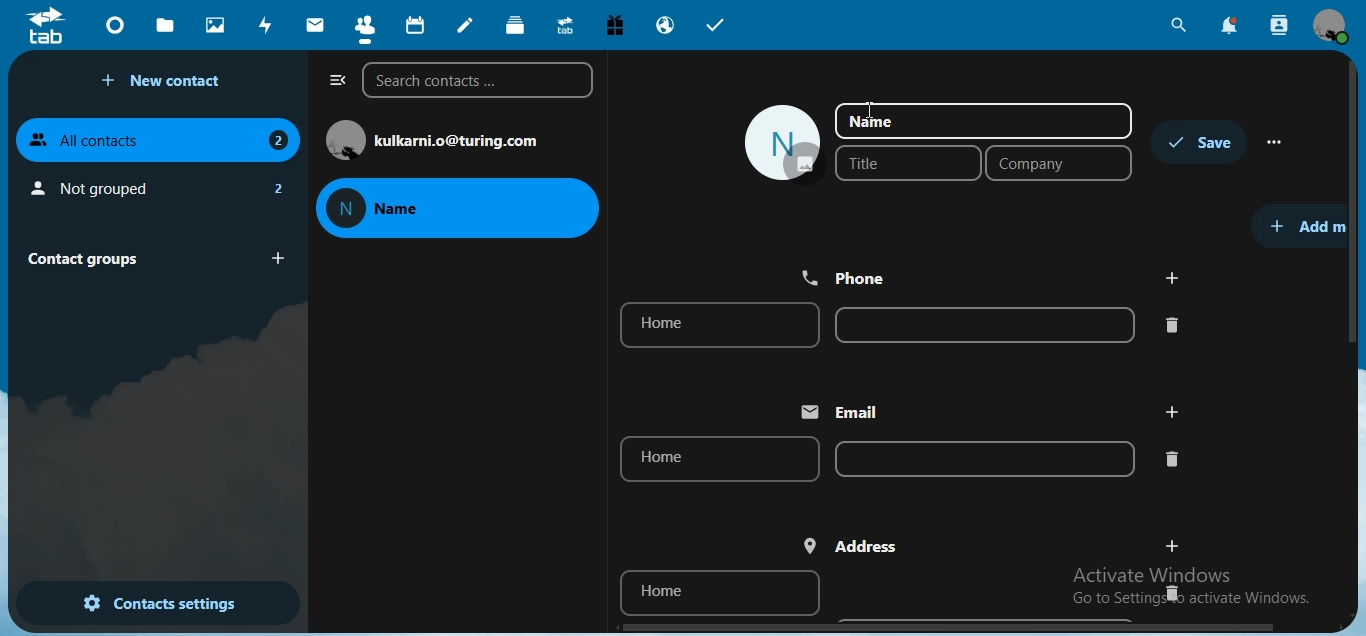  I want to click on contact settings, so click(145, 601).